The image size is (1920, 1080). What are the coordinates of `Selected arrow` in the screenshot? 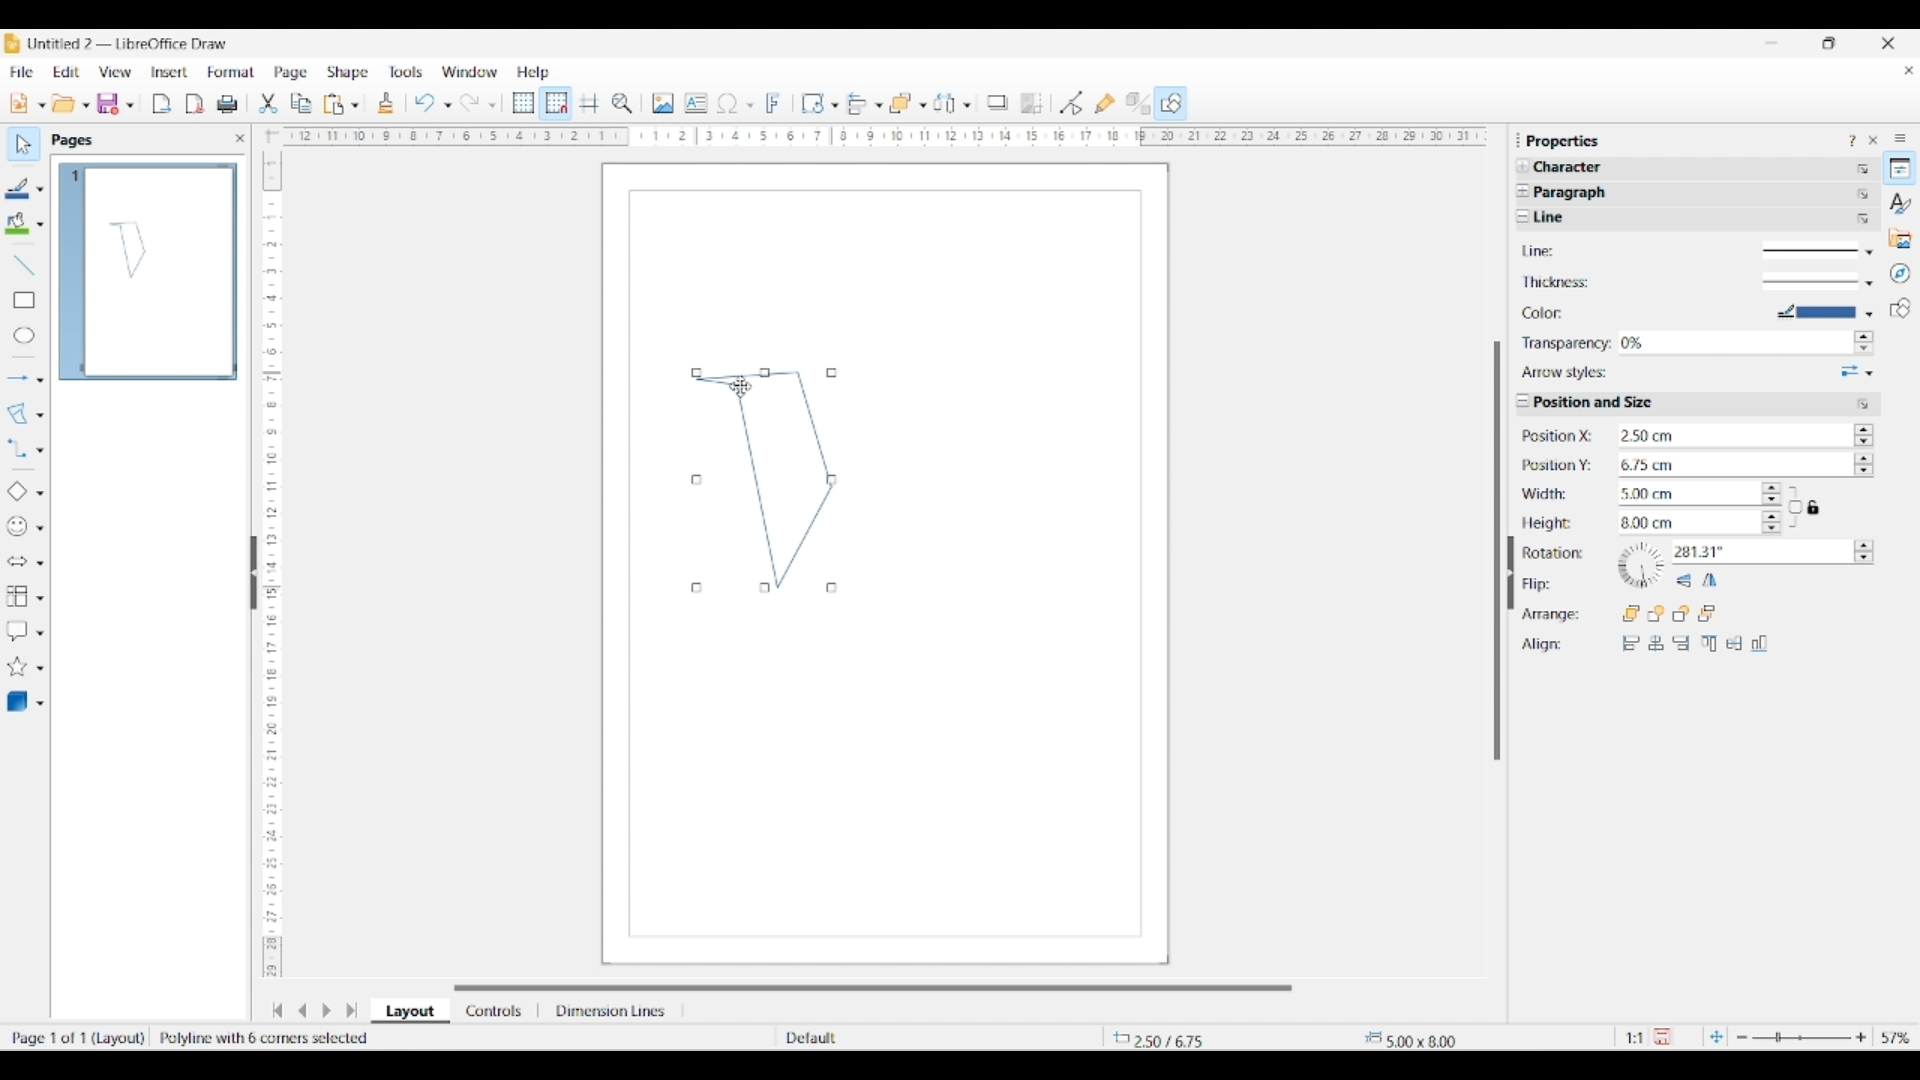 It's located at (18, 379).